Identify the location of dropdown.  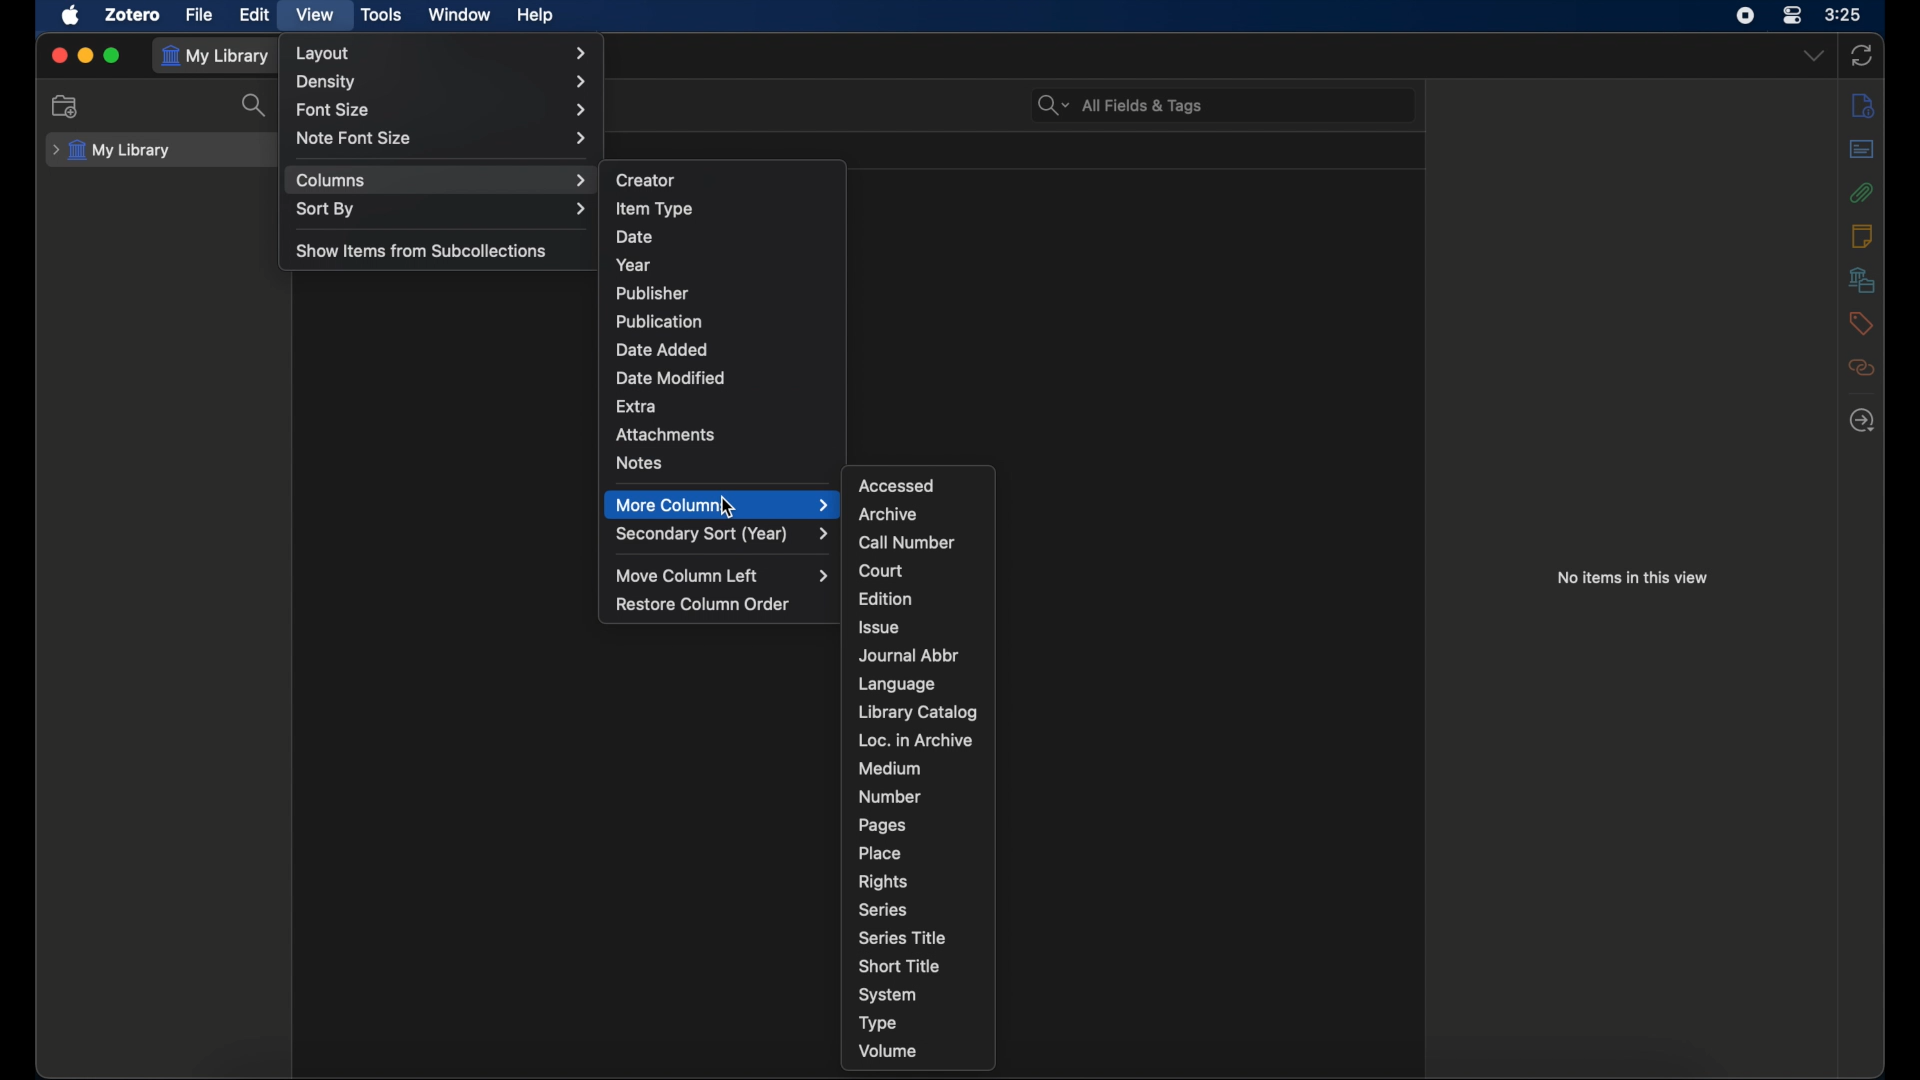
(1812, 56).